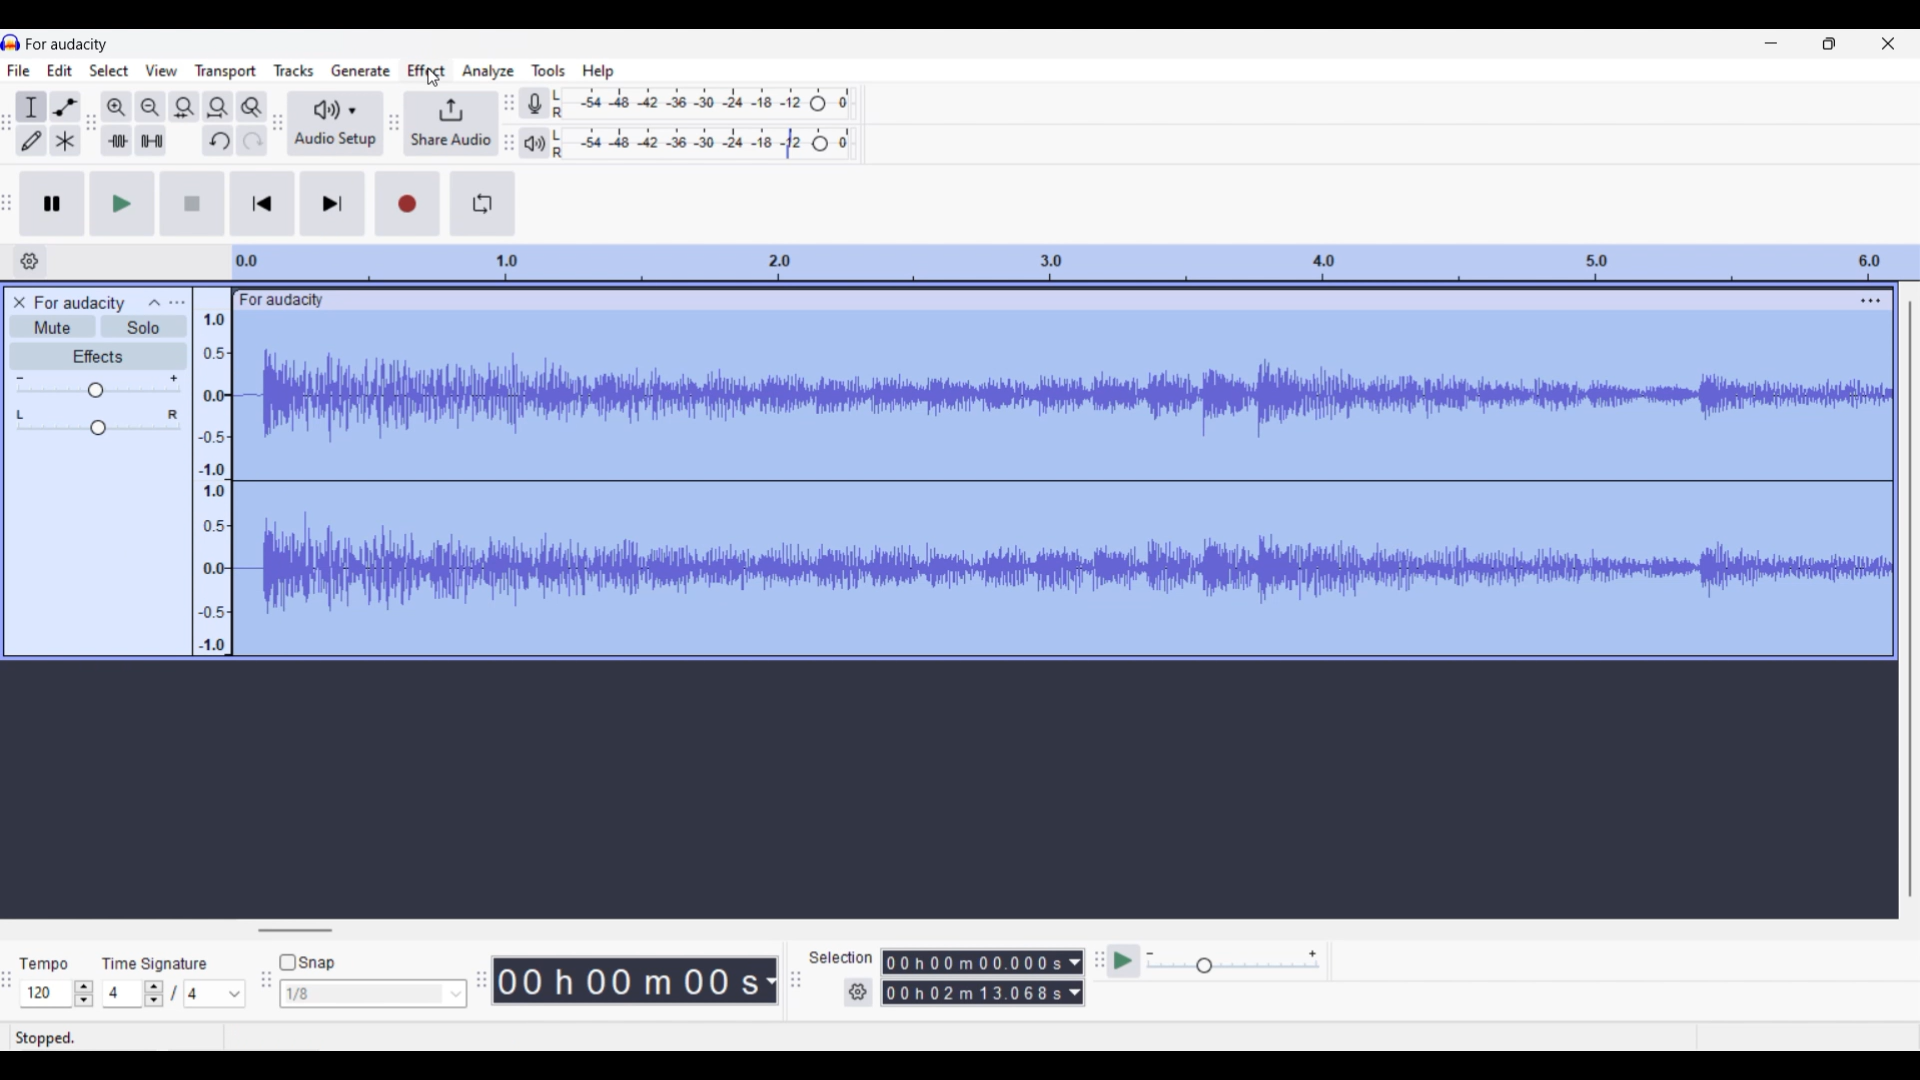 Image resolution: width=1920 pixels, height=1080 pixels. Describe the element at coordinates (534, 103) in the screenshot. I see `Record meter` at that location.